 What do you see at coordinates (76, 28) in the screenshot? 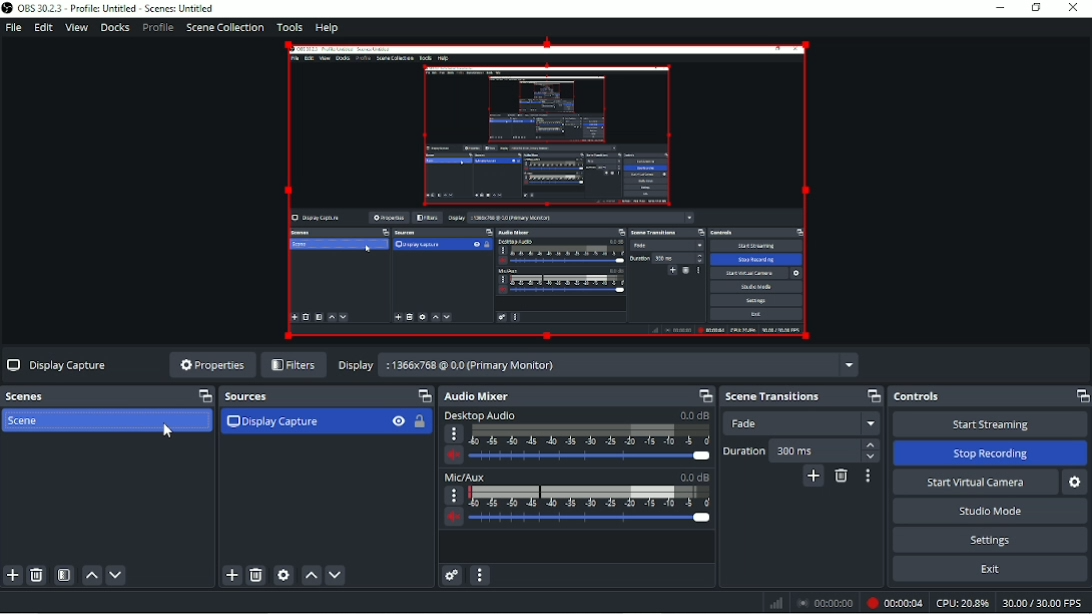
I see `View` at bounding box center [76, 28].